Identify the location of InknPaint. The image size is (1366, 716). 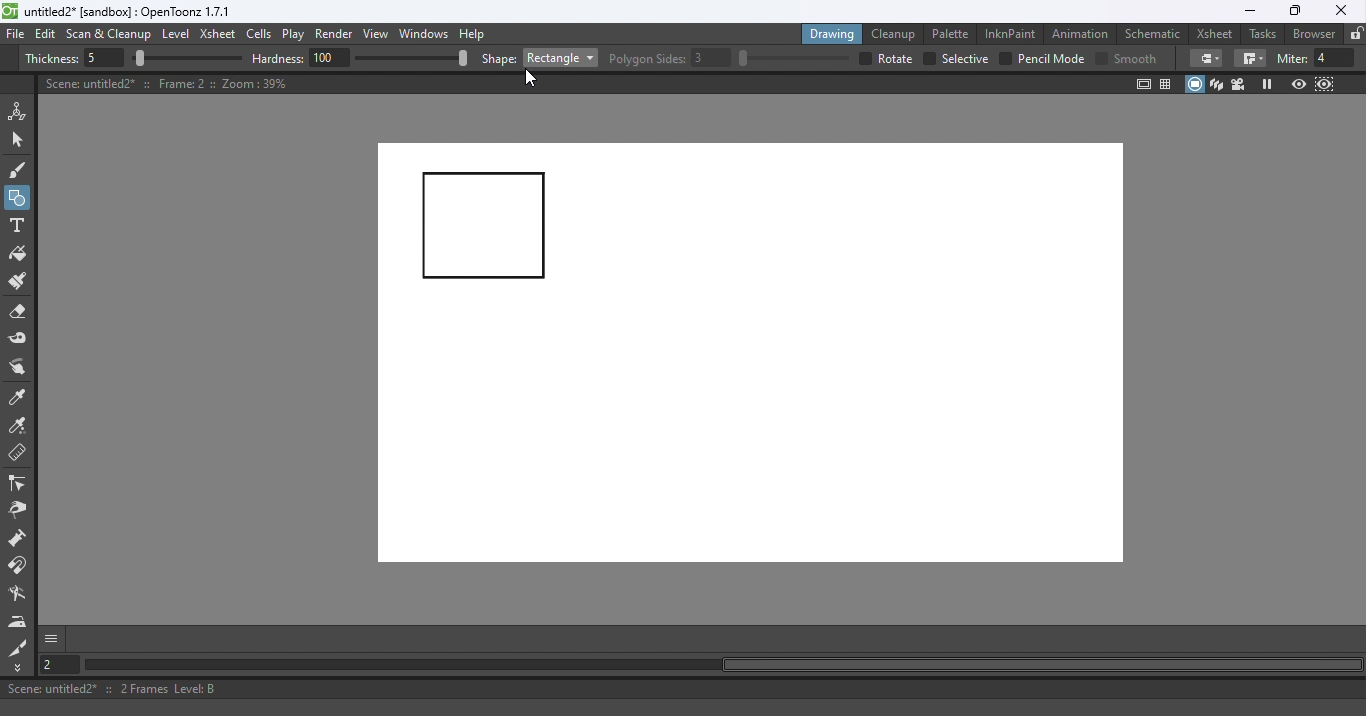
(1011, 32).